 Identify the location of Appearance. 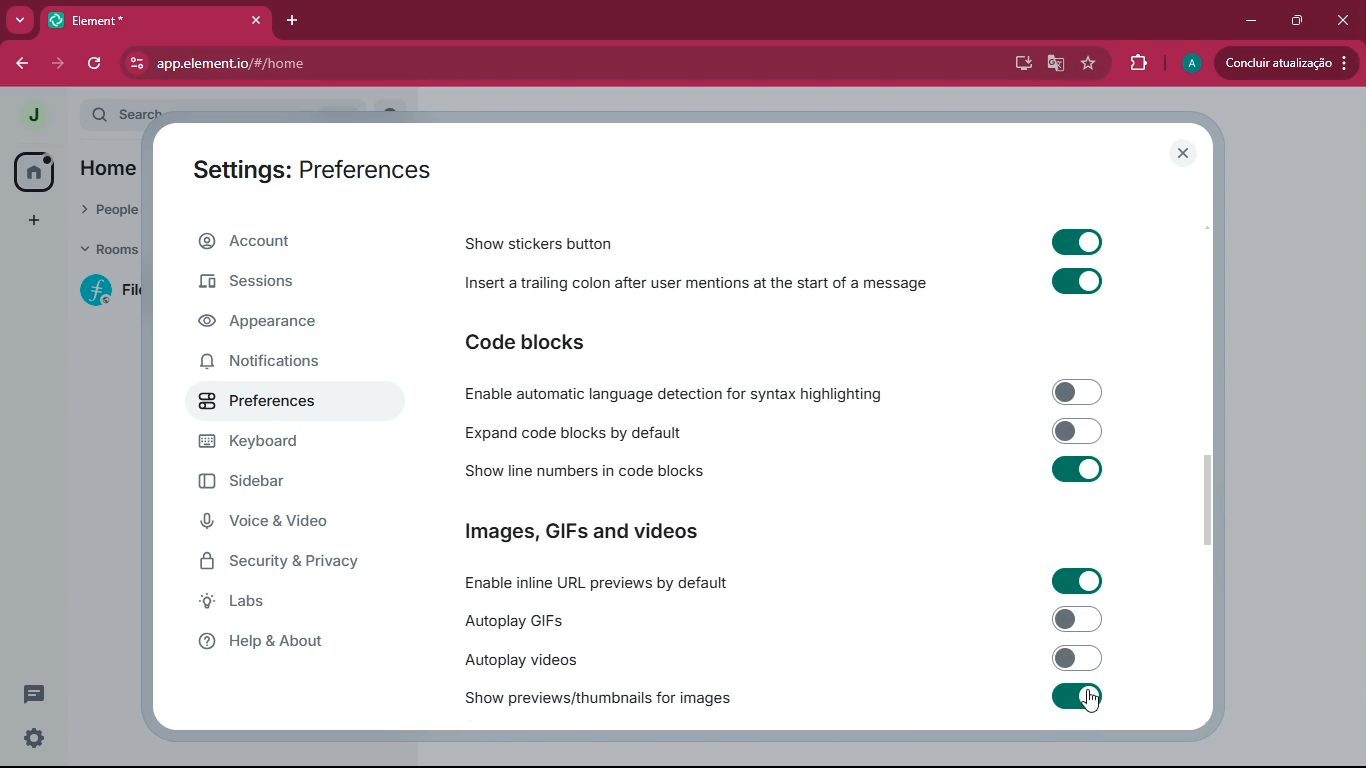
(265, 327).